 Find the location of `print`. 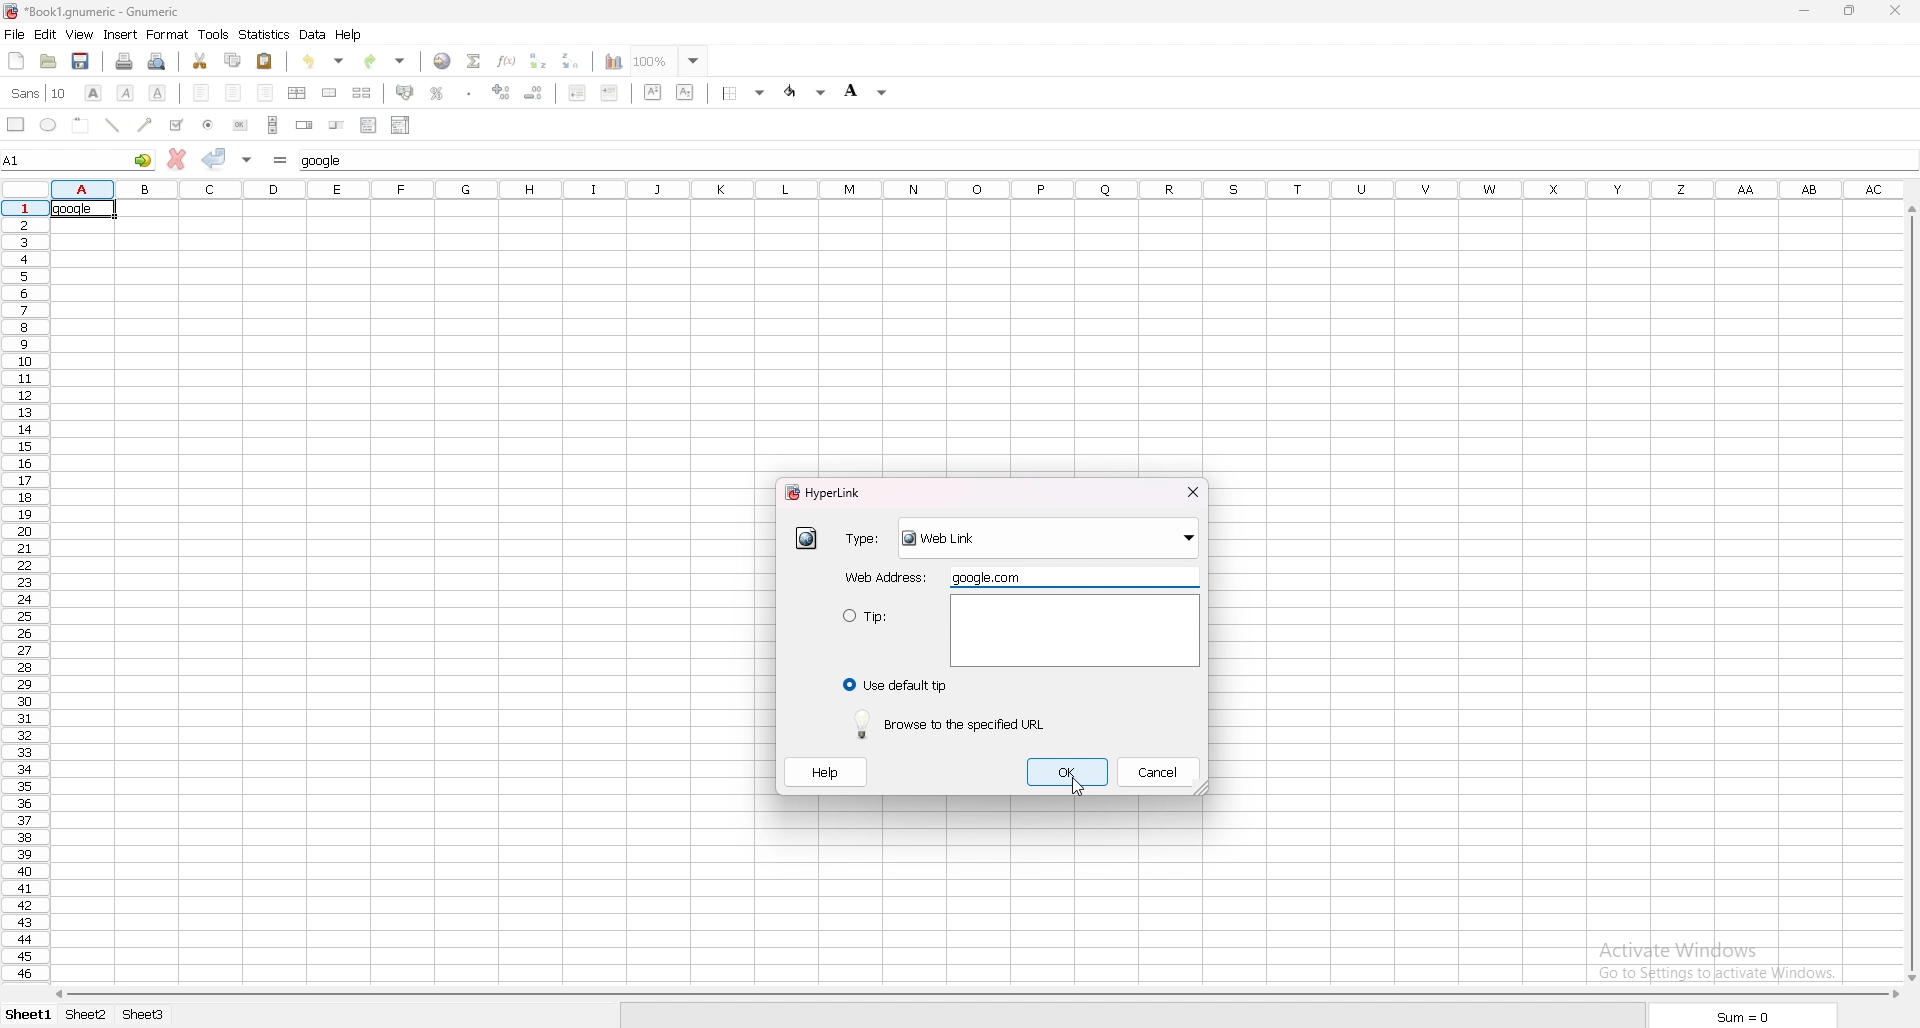

print is located at coordinates (124, 61).